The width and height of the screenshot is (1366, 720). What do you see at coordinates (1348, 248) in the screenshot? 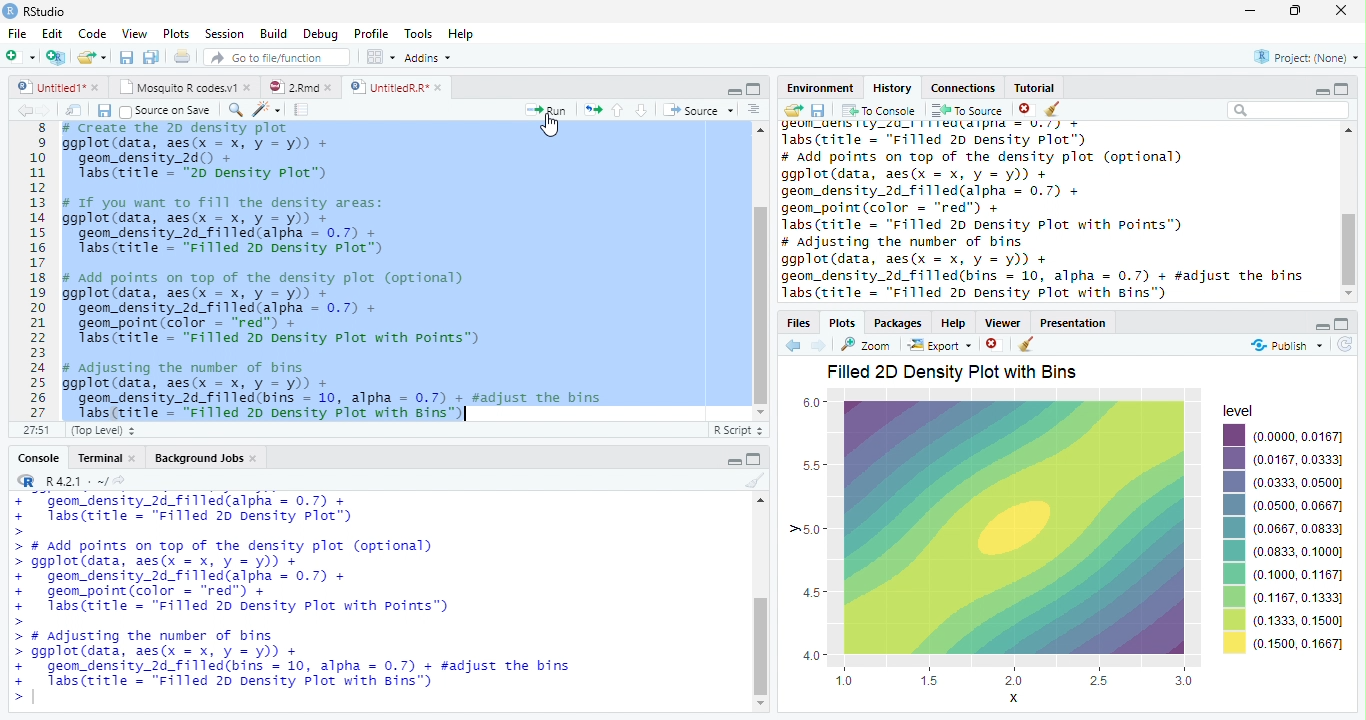
I see `vertical Scrollbar` at bounding box center [1348, 248].